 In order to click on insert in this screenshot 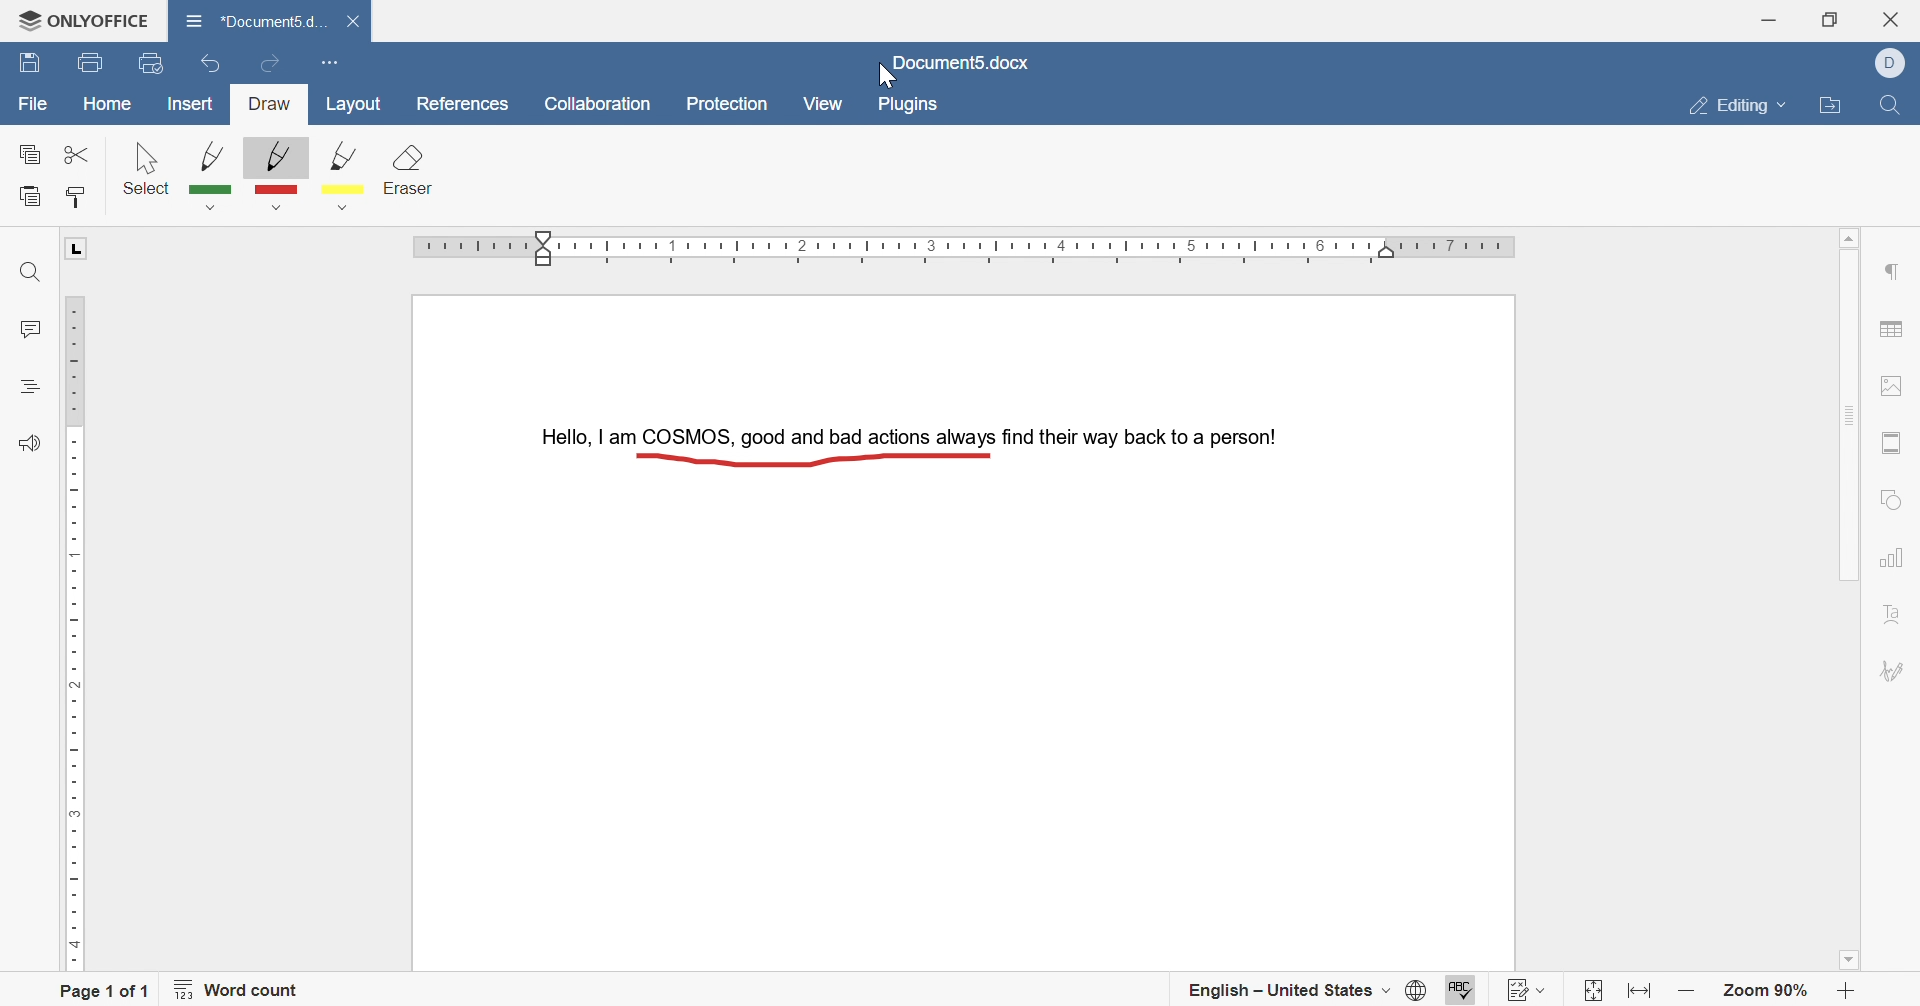, I will do `click(191, 106)`.